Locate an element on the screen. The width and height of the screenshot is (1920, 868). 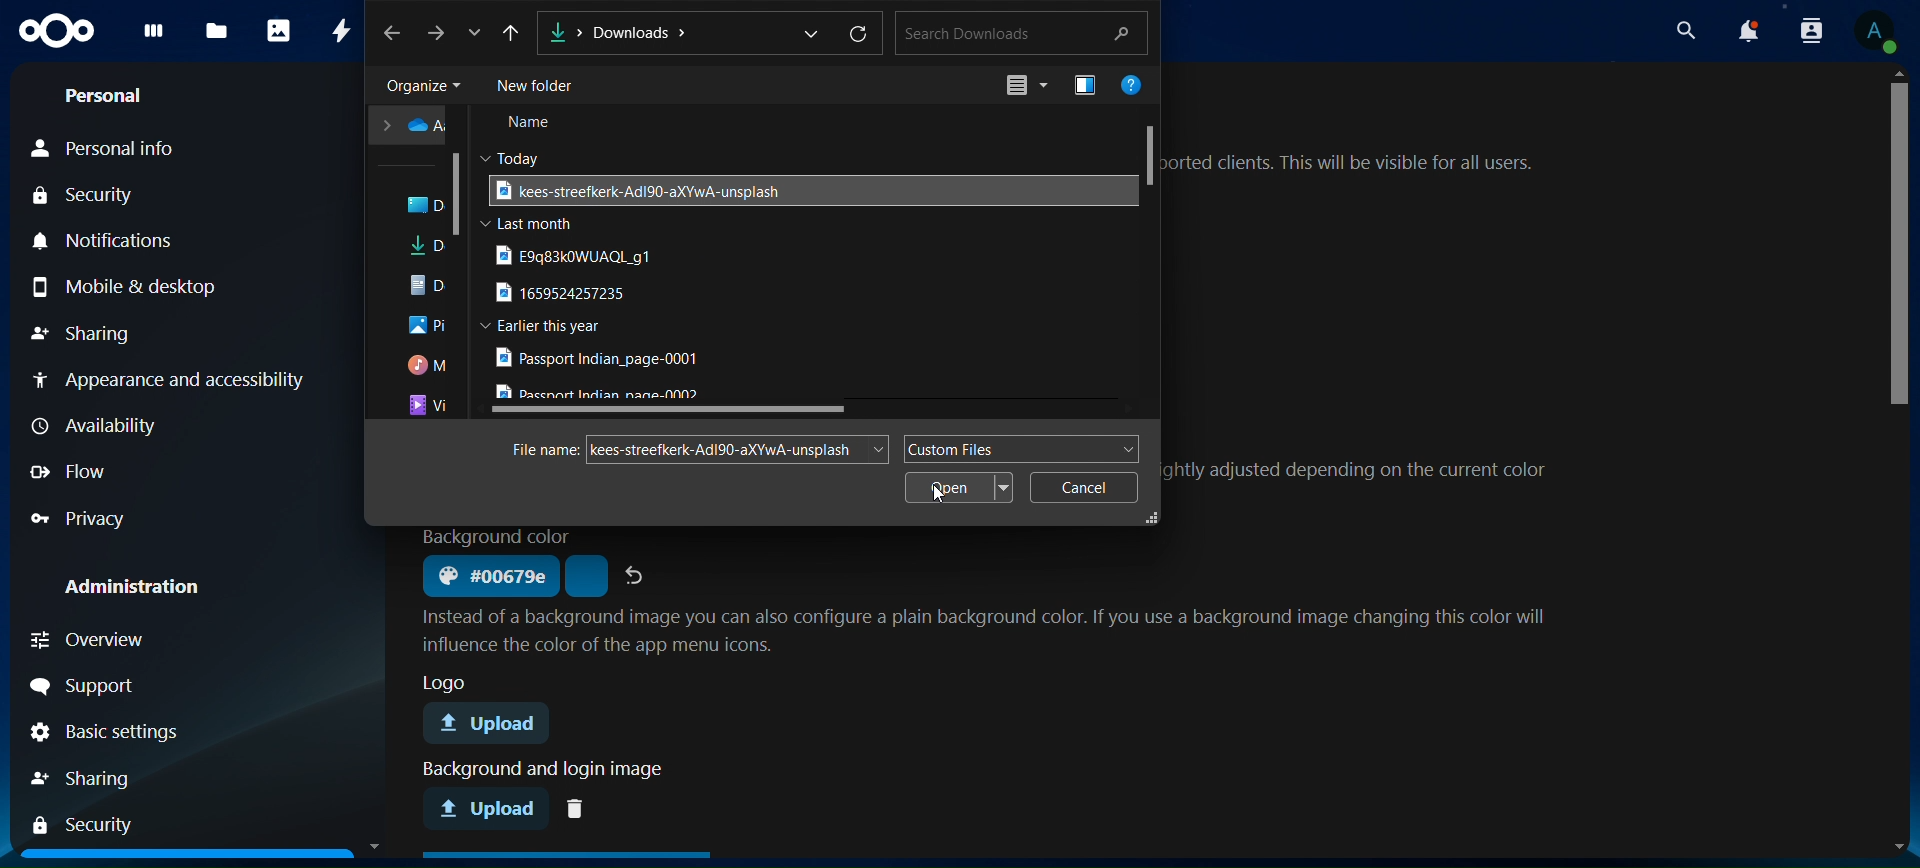
downloads is located at coordinates (680, 31).